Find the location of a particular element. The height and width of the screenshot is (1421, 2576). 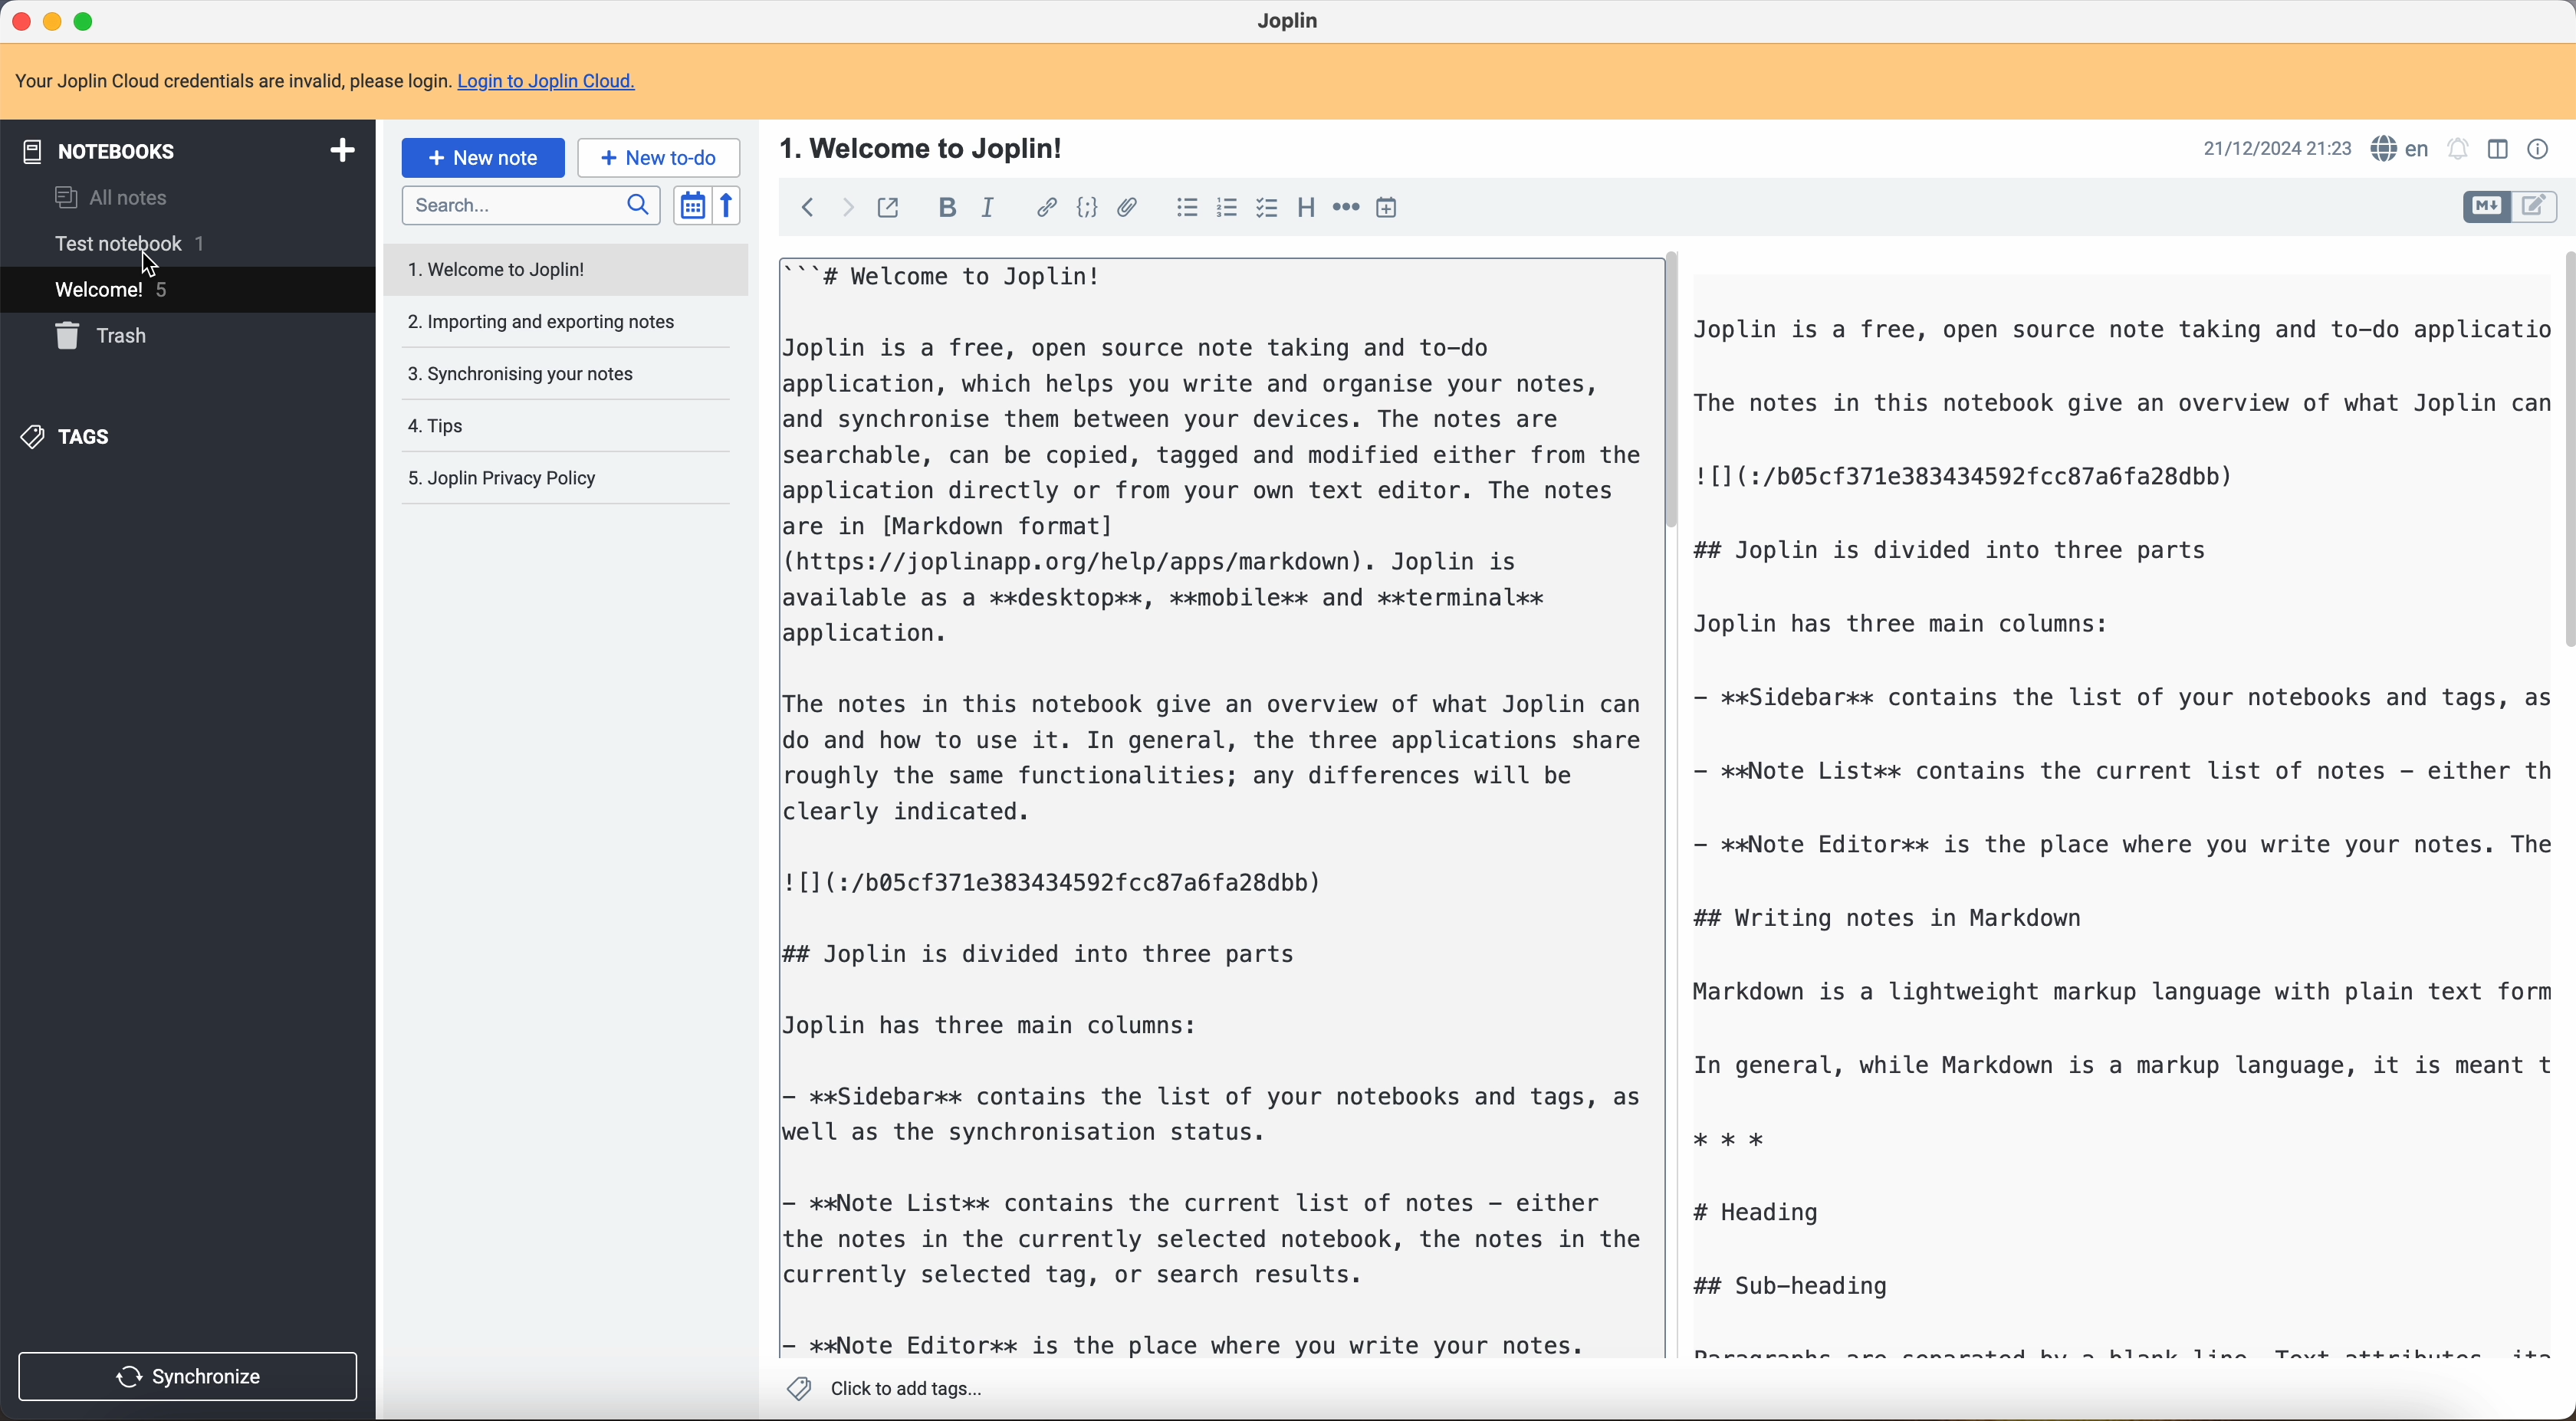

new to-do is located at coordinates (658, 156).